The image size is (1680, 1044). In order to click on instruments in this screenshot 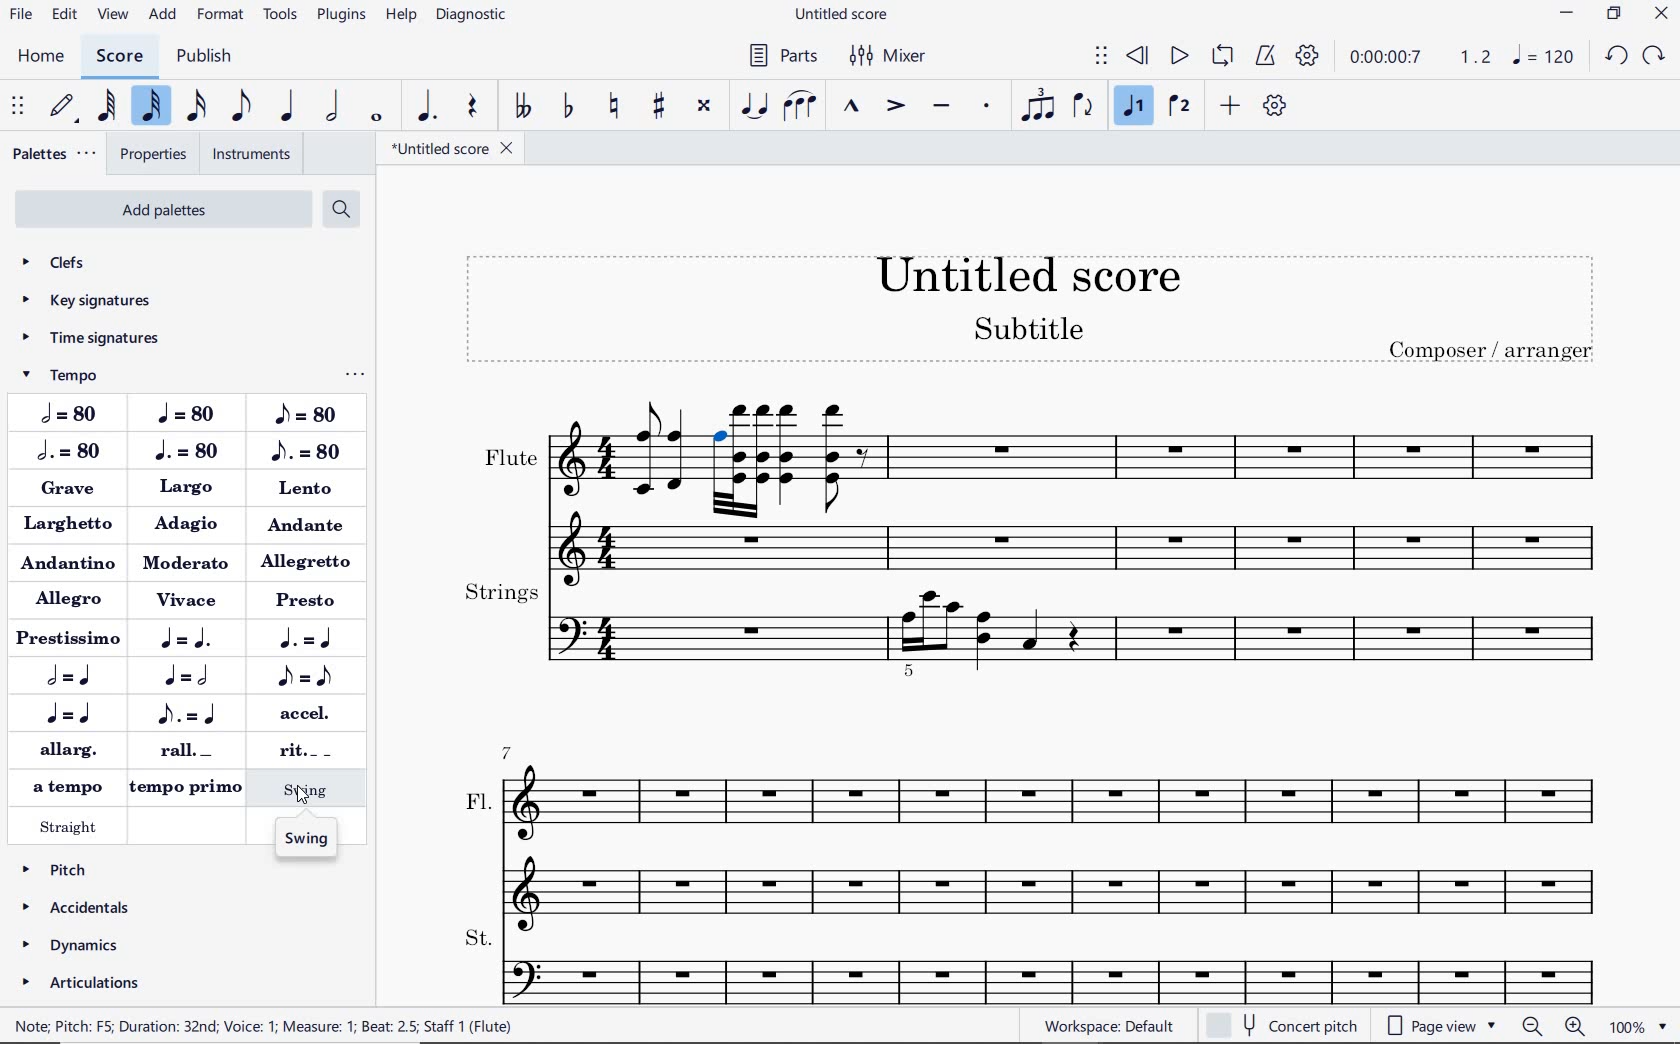, I will do `click(247, 155)`.